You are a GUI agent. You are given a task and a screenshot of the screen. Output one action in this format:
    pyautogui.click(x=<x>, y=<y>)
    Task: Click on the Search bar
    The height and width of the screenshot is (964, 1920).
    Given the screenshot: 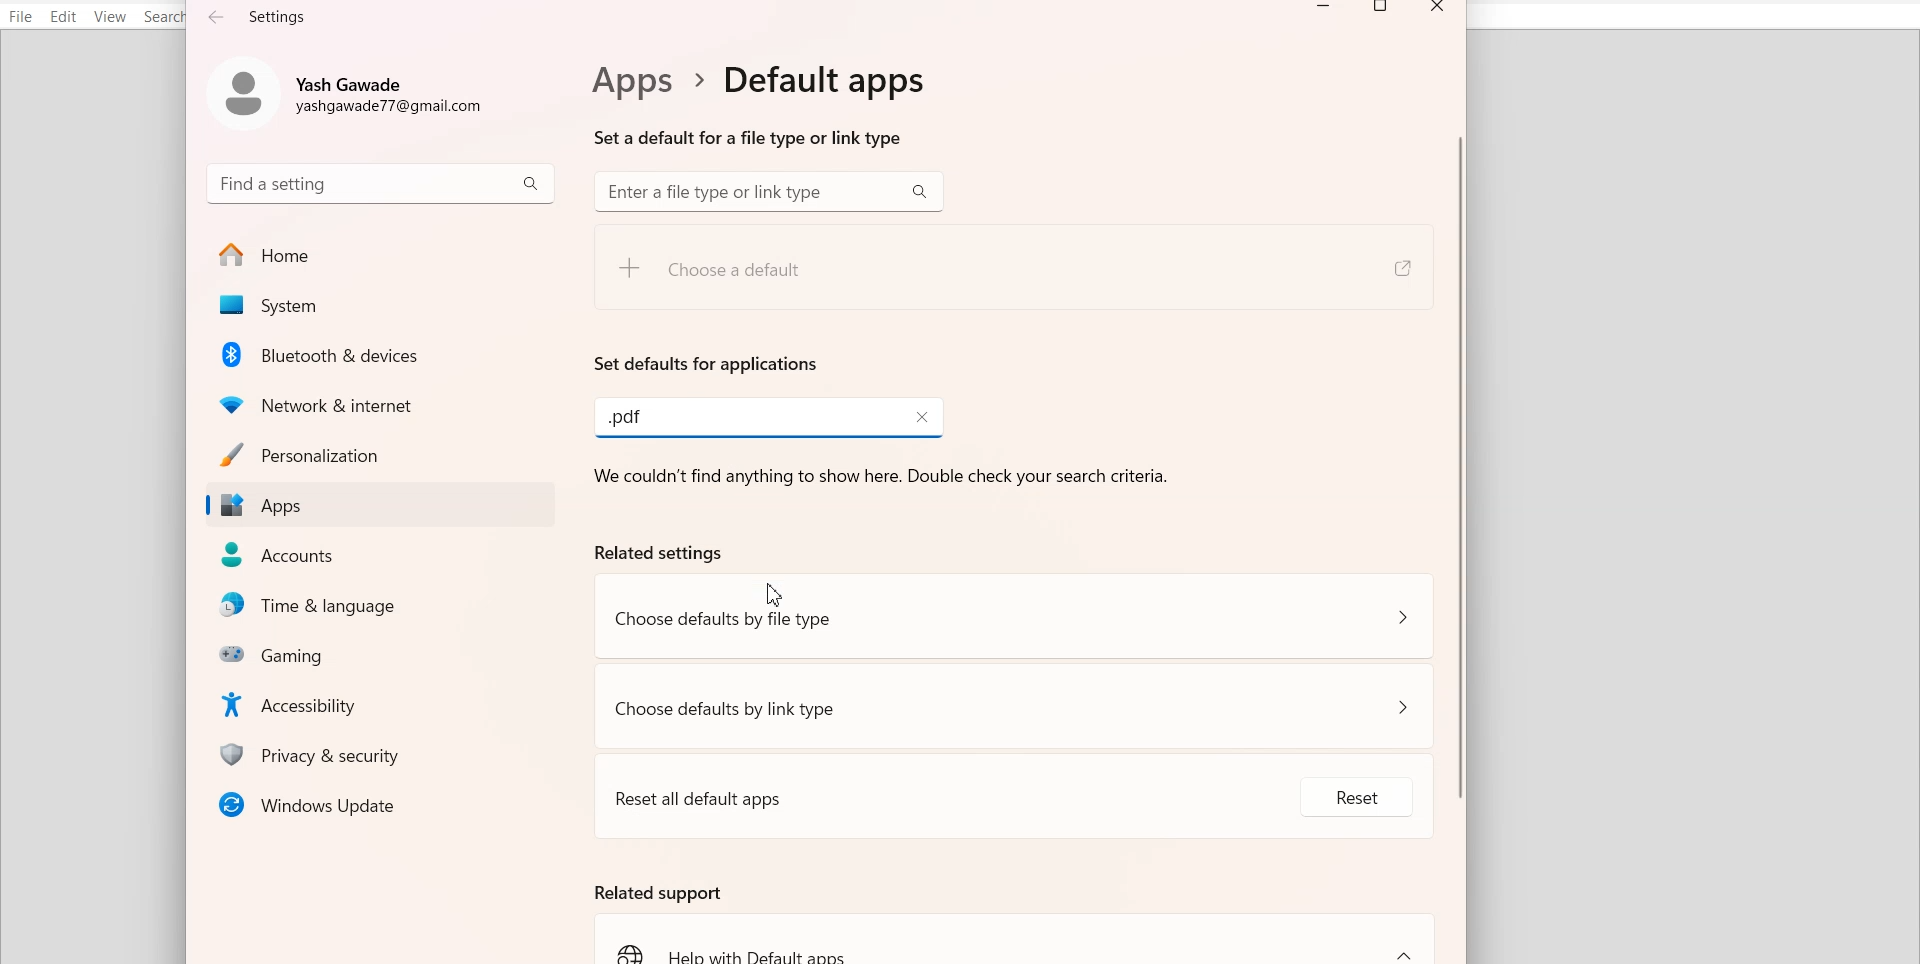 What is the action you would take?
    pyautogui.click(x=768, y=192)
    